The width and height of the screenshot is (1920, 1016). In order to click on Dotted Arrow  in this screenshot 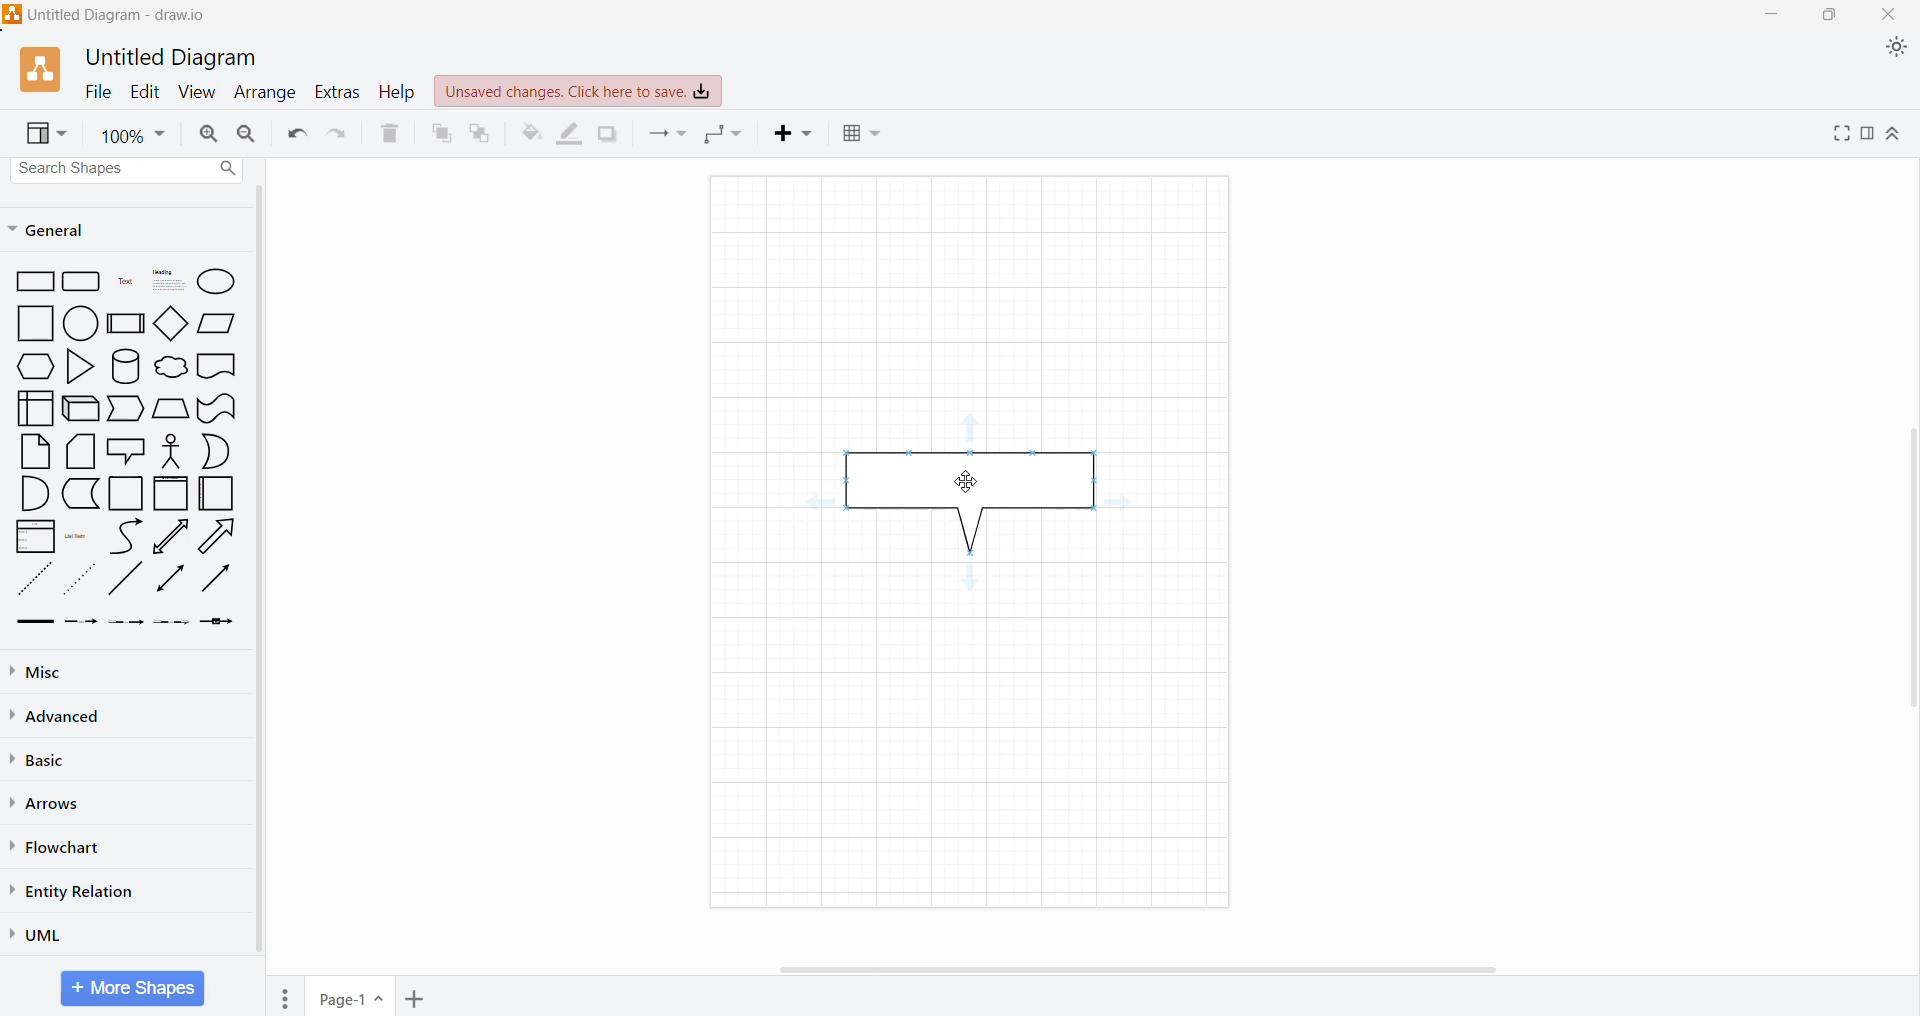, I will do `click(82, 579)`.